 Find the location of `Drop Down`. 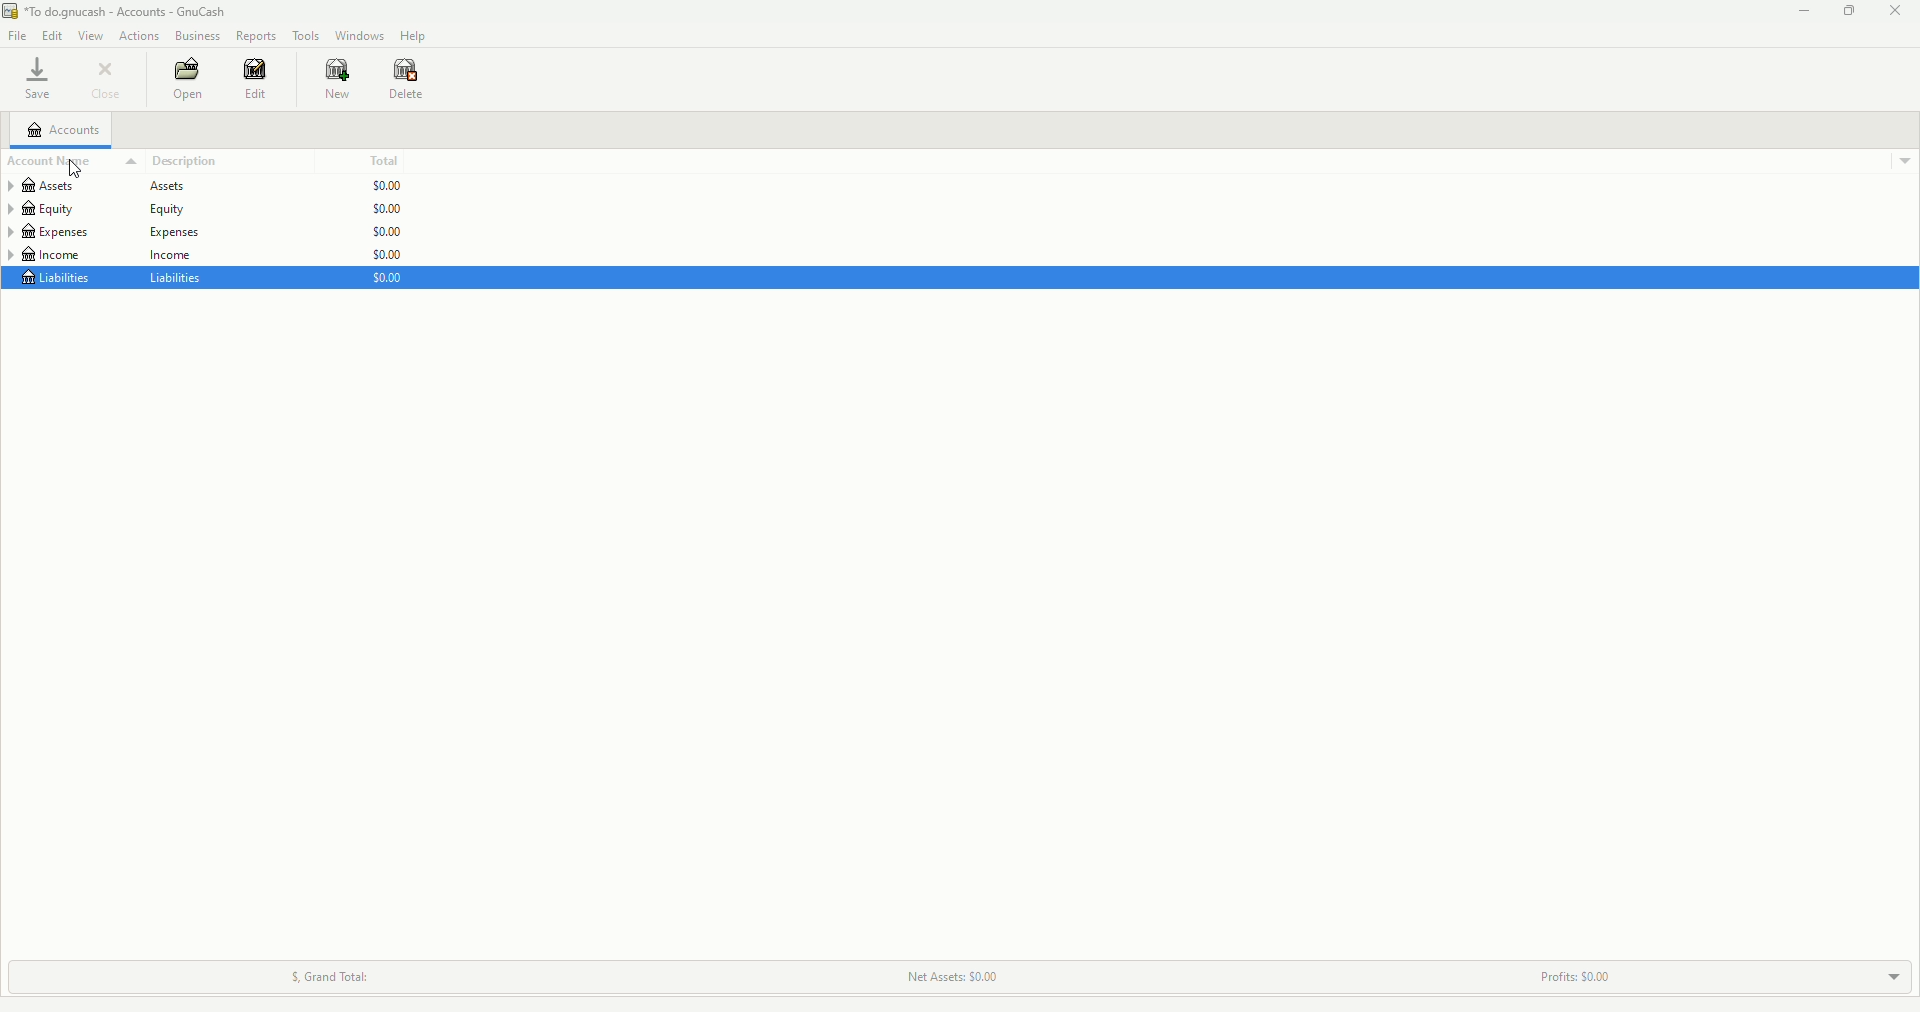

Drop Down is located at coordinates (1893, 976).